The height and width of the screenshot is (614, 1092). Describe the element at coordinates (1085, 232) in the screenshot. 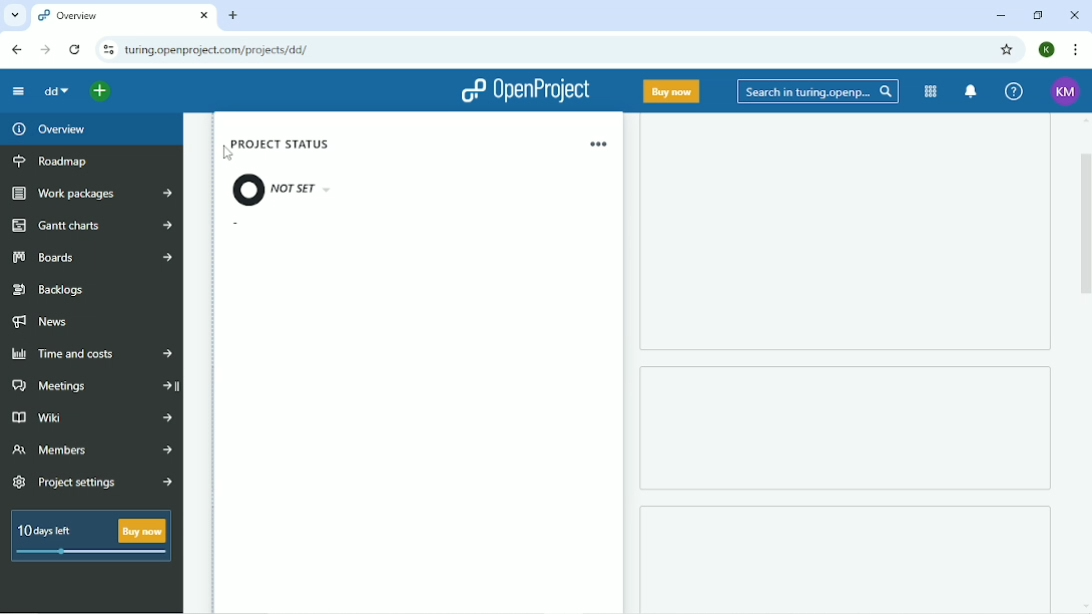

I see `Vertical scrollbar` at that location.